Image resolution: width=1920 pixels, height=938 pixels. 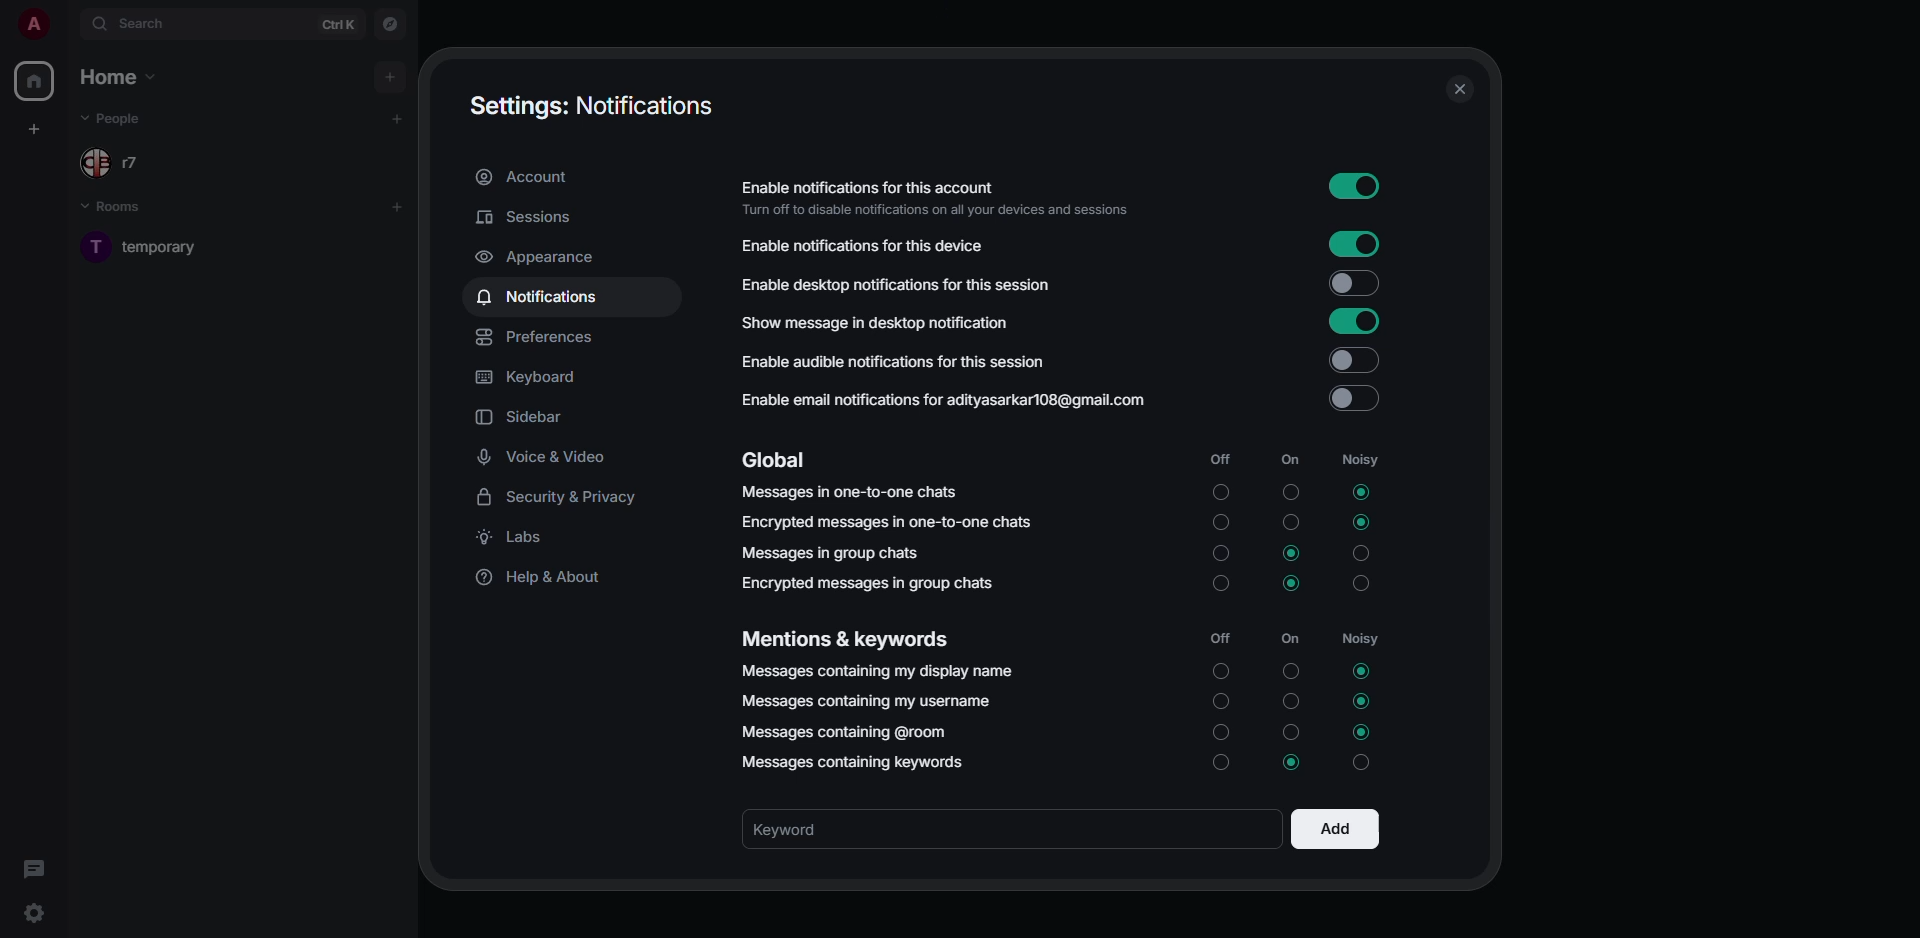 I want to click on selected, so click(x=1288, y=586).